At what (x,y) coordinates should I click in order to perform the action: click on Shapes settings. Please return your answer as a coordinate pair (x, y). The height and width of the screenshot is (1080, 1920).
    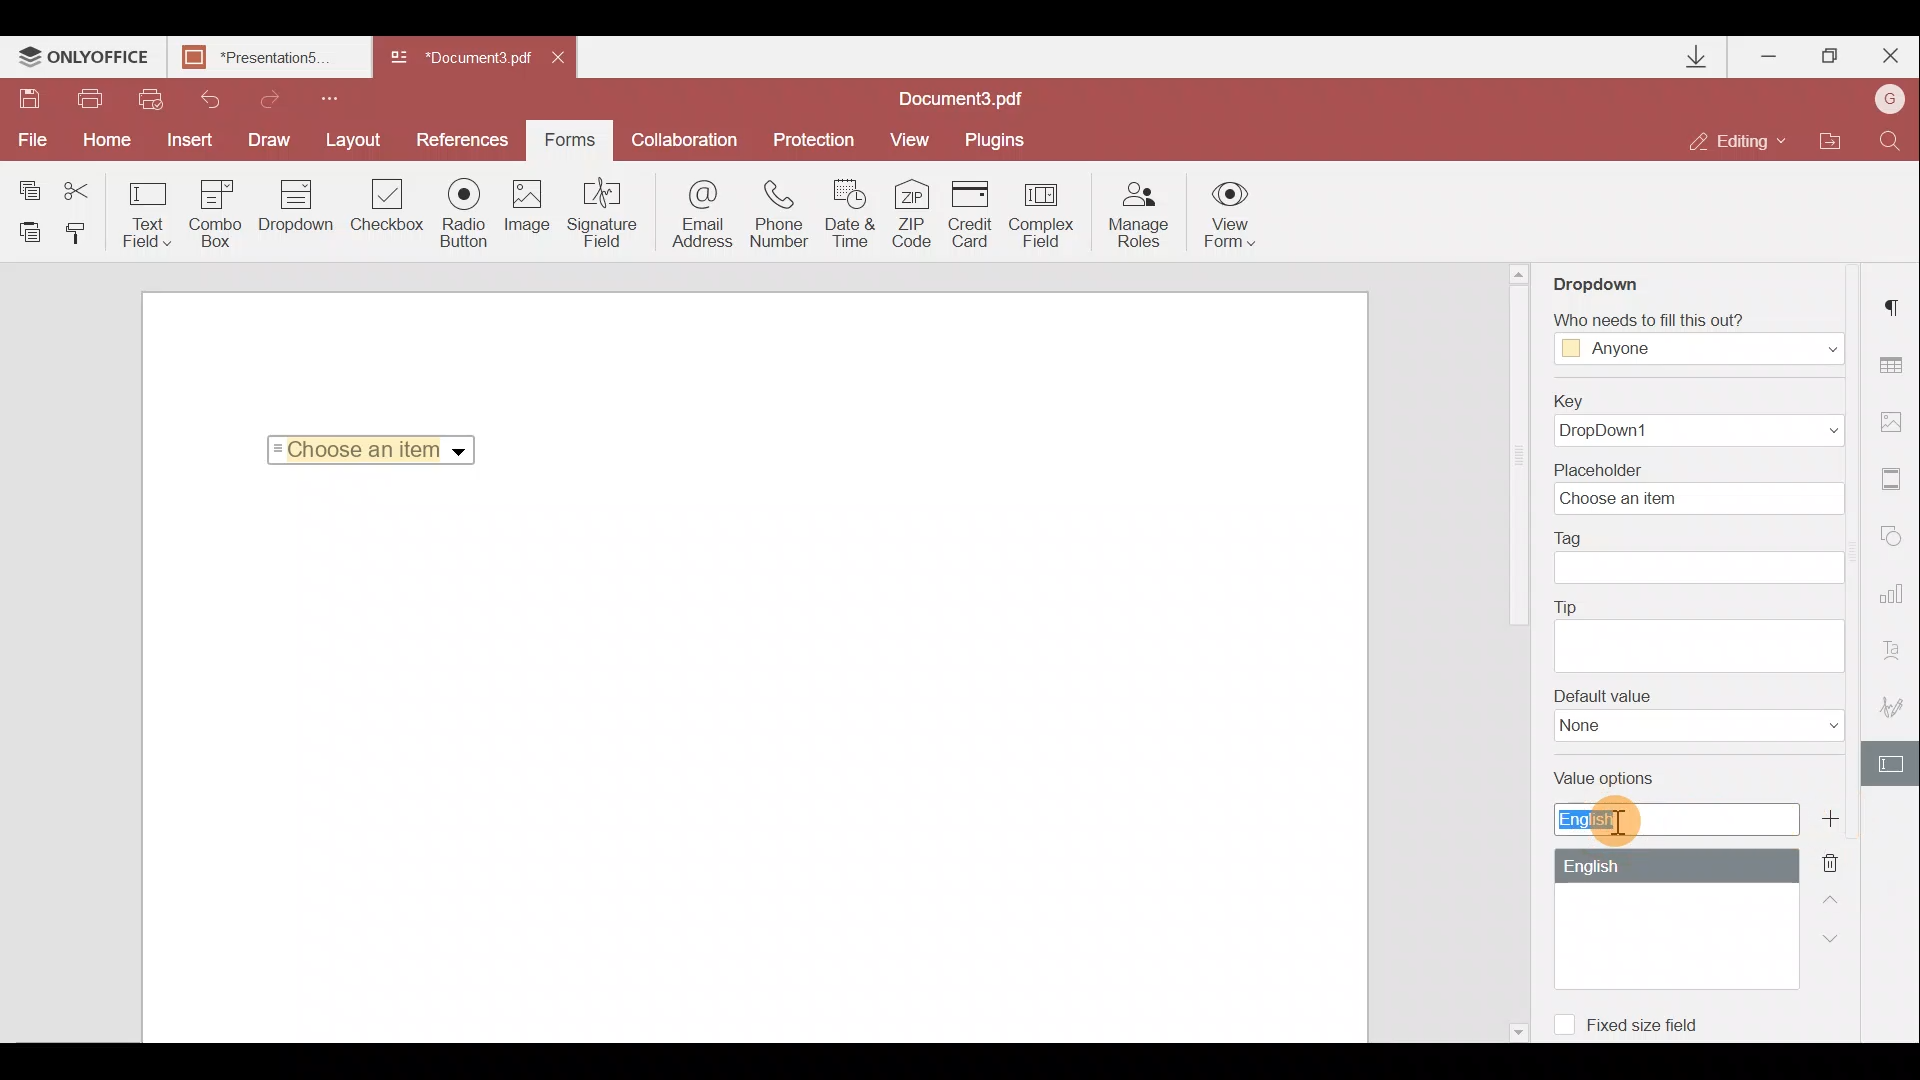
    Looking at the image, I should click on (1895, 540).